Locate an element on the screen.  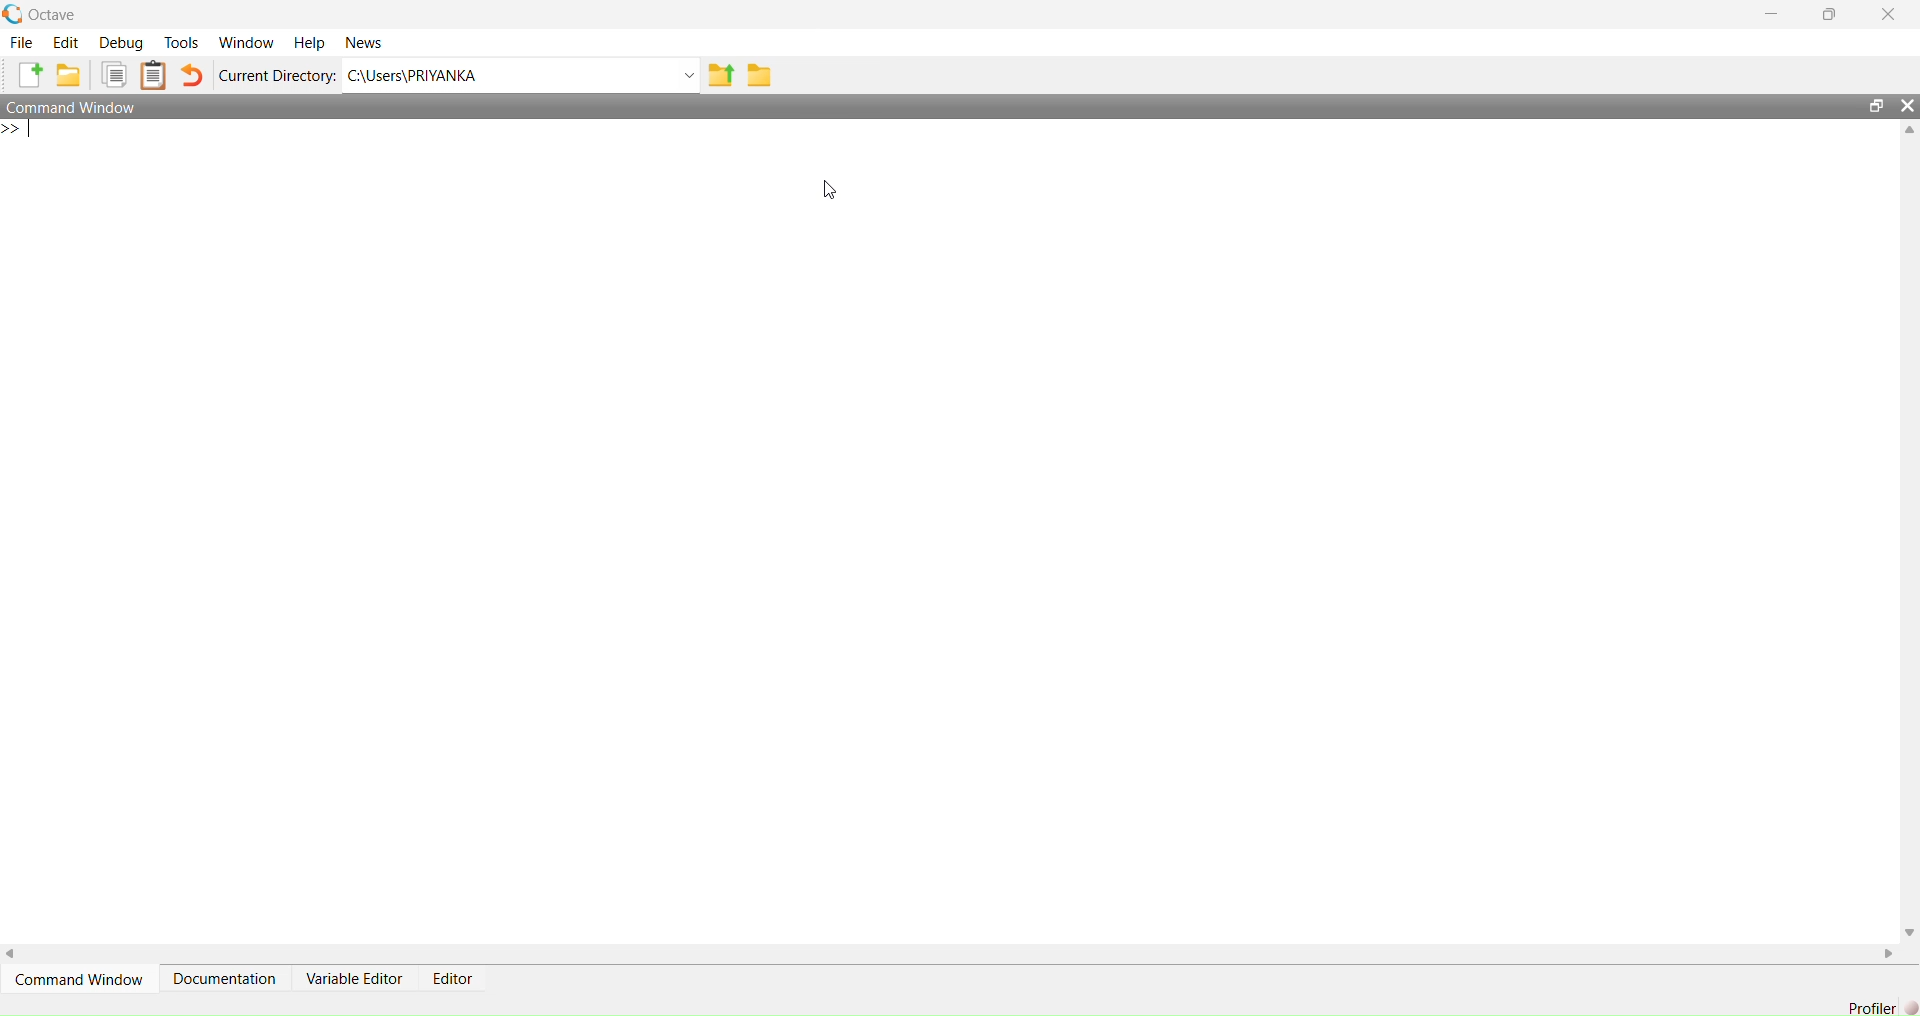
Browse Directions is located at coordinates (760, 74).